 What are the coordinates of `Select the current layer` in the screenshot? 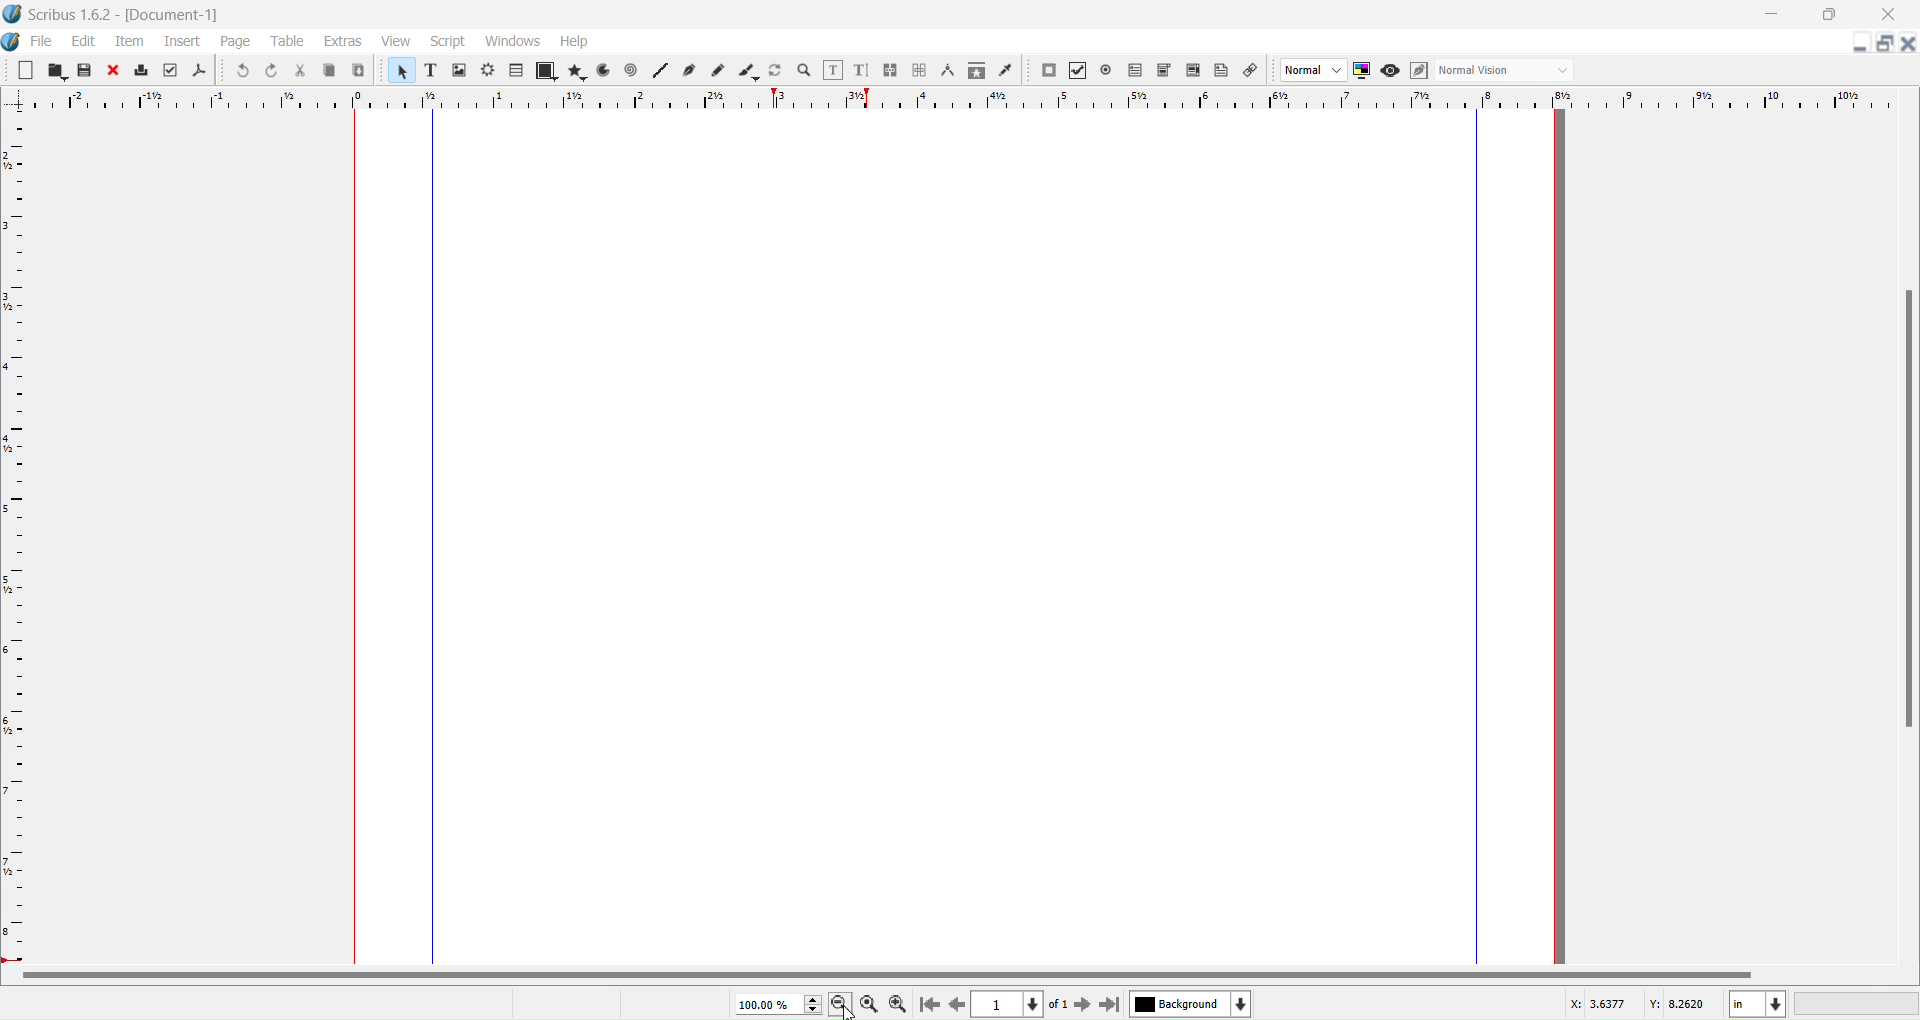 It's located at (1191, 1003).